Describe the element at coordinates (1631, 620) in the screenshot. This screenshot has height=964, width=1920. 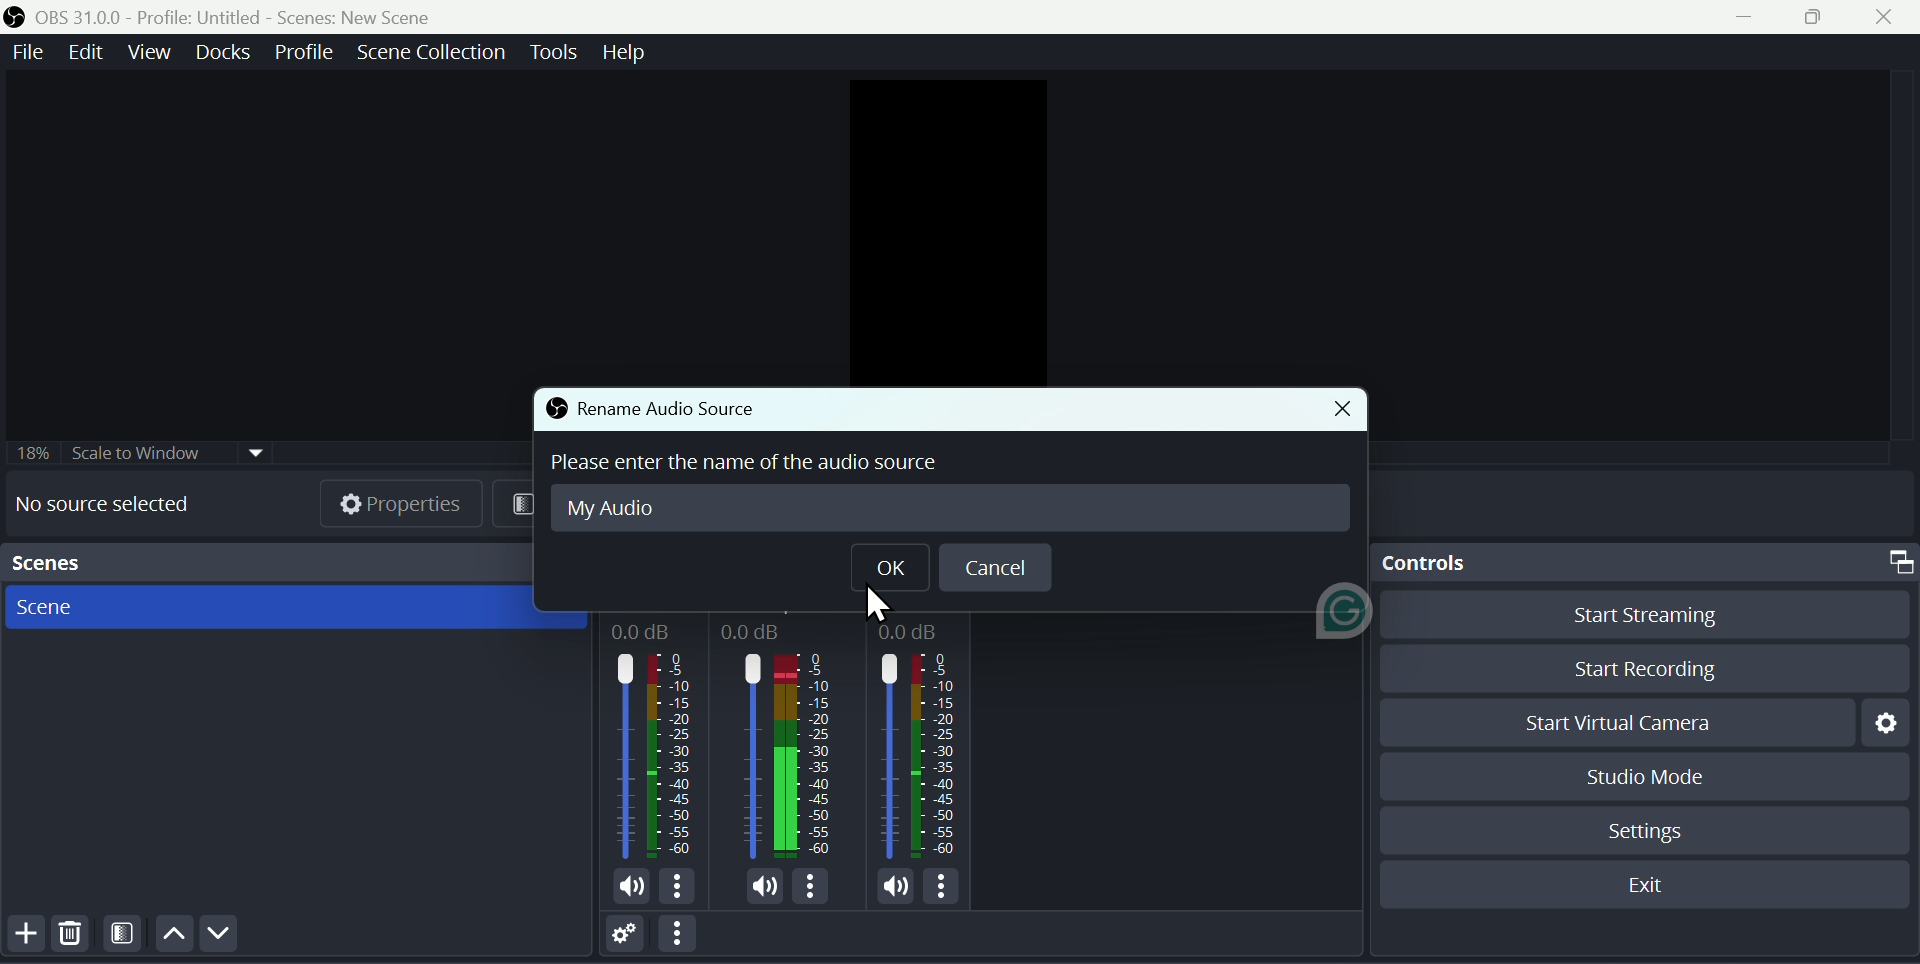
I see `Start streaming` at that location.